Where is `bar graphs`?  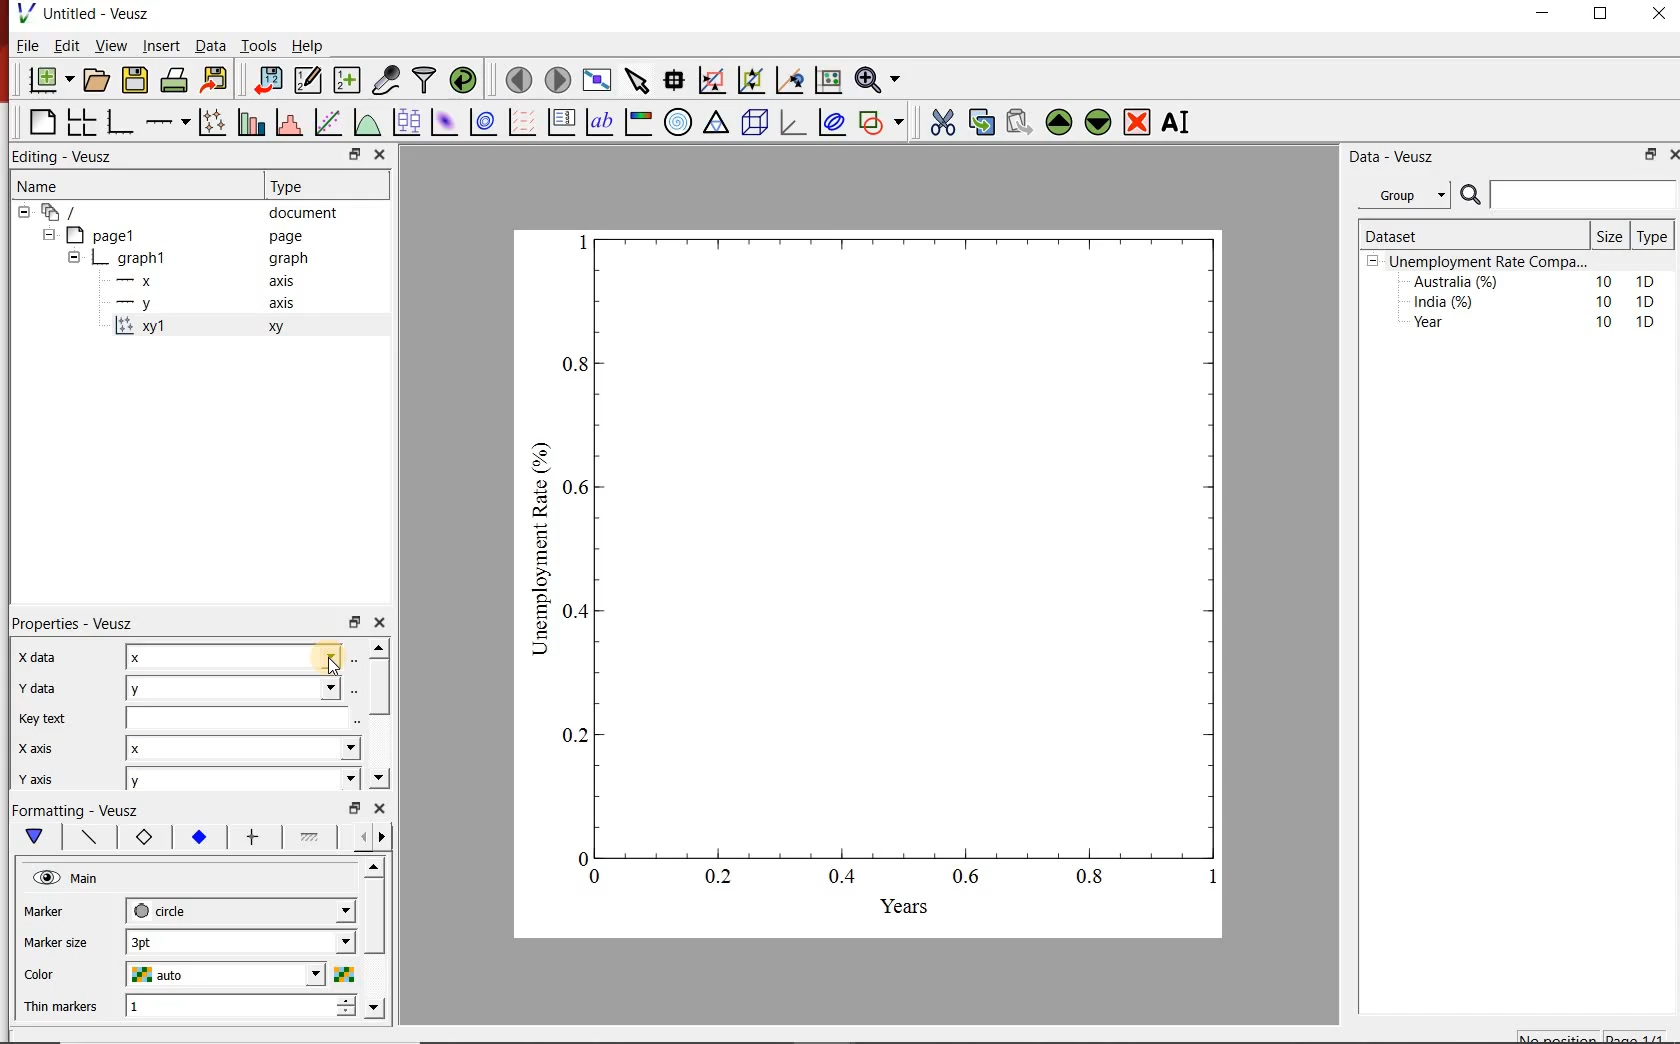
bar graphs is located at coordinates (249, 122).